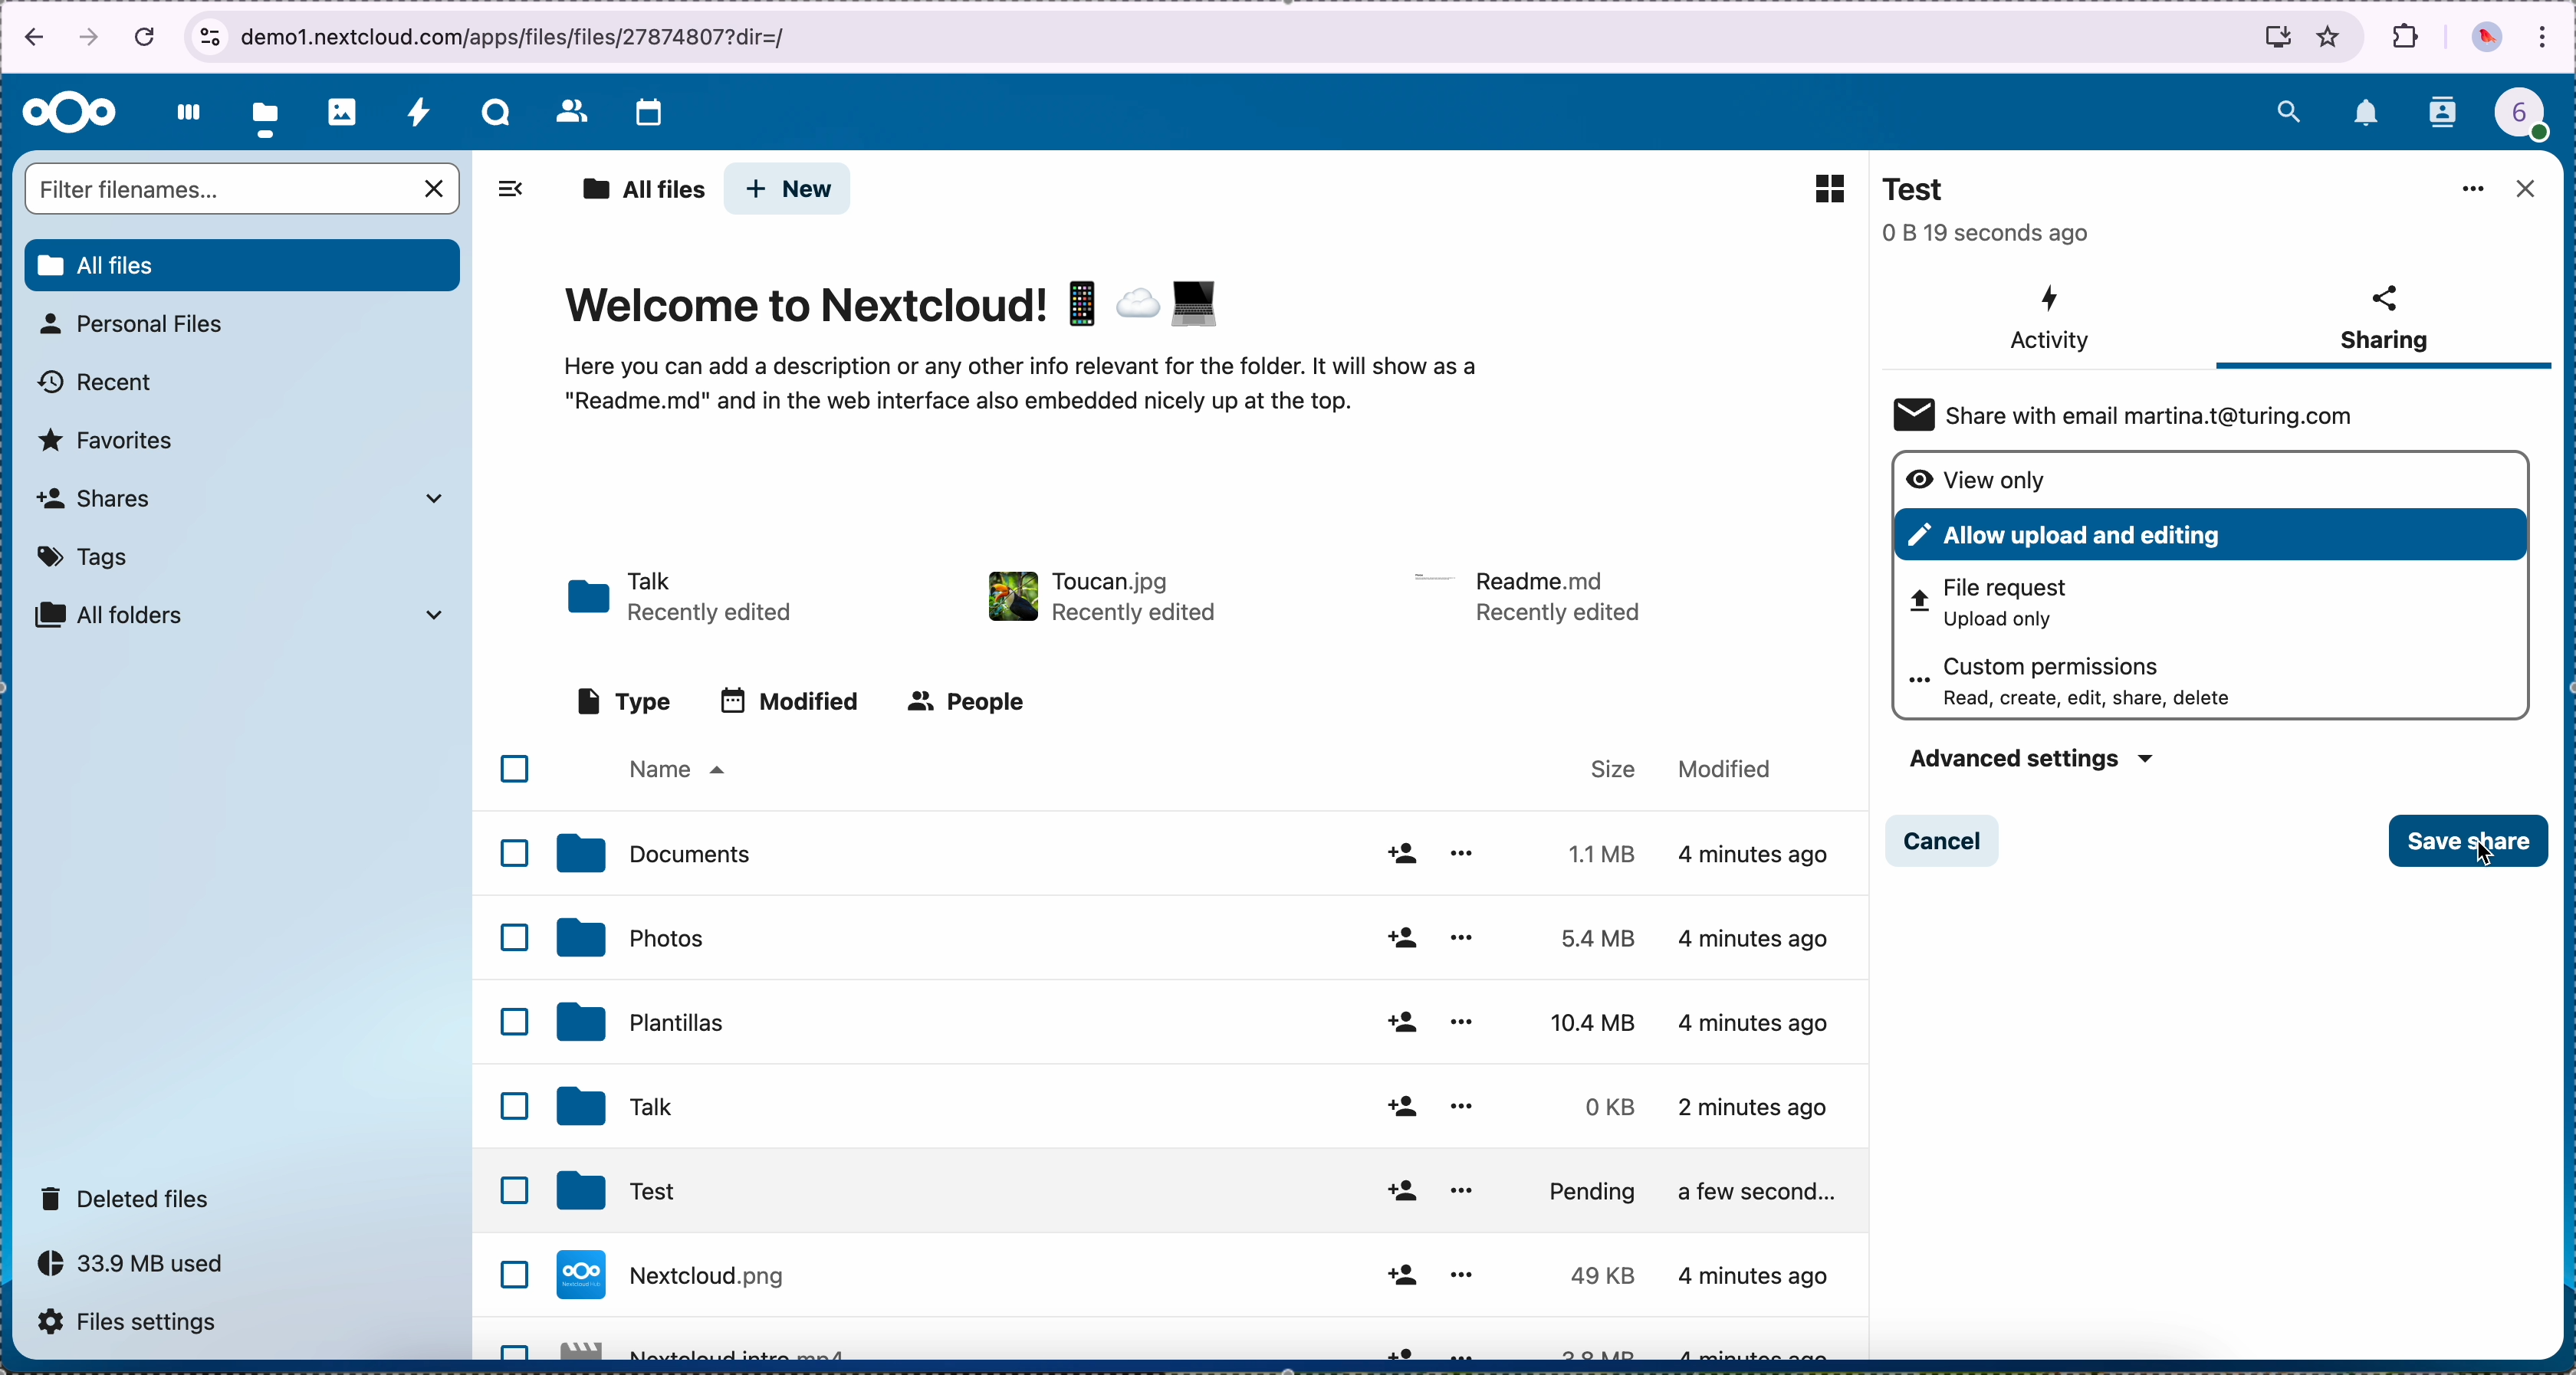 The height and width of the screenshot is (1375, 2576). What do you see at coordinates (1051, 396) in the screenshot?
I see `here you can add a description...` at bounding box center [1051, 396].